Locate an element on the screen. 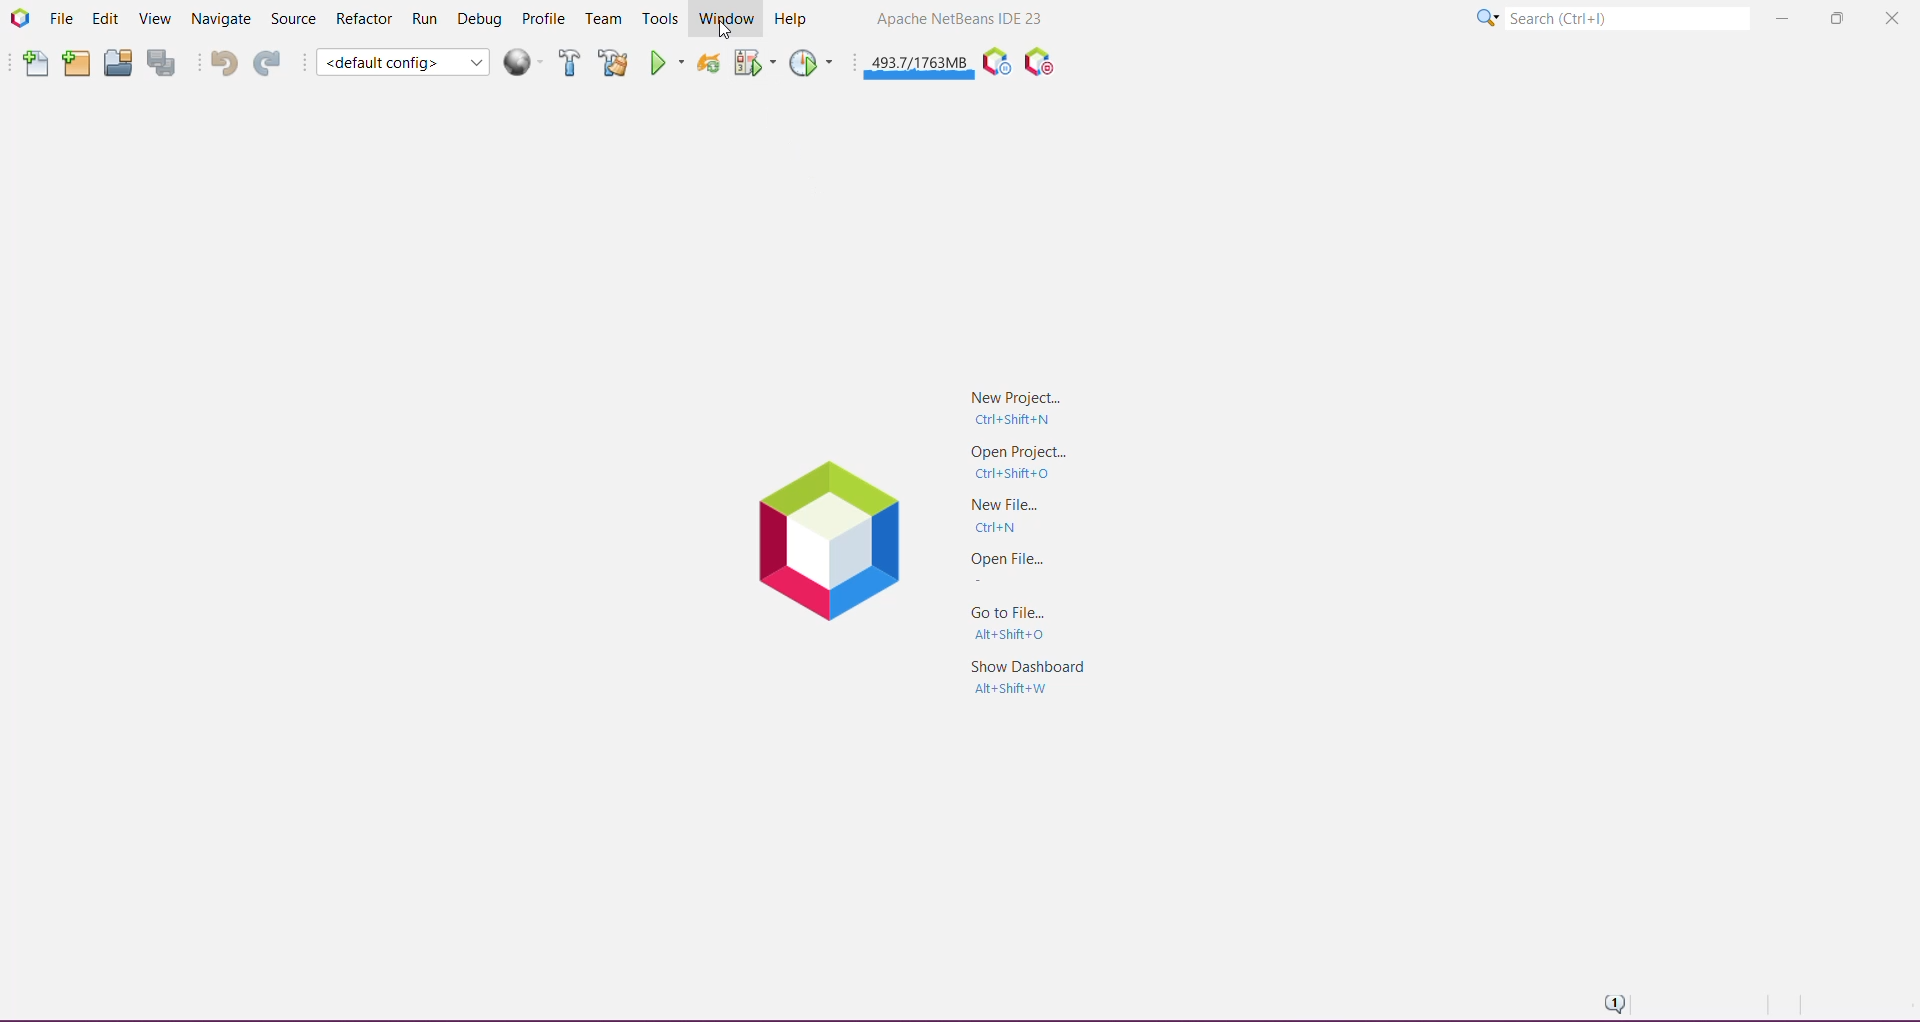 The width and height of the screenshot is (1920, 1022). Profile Main Project is located at coordinates (813, 62).